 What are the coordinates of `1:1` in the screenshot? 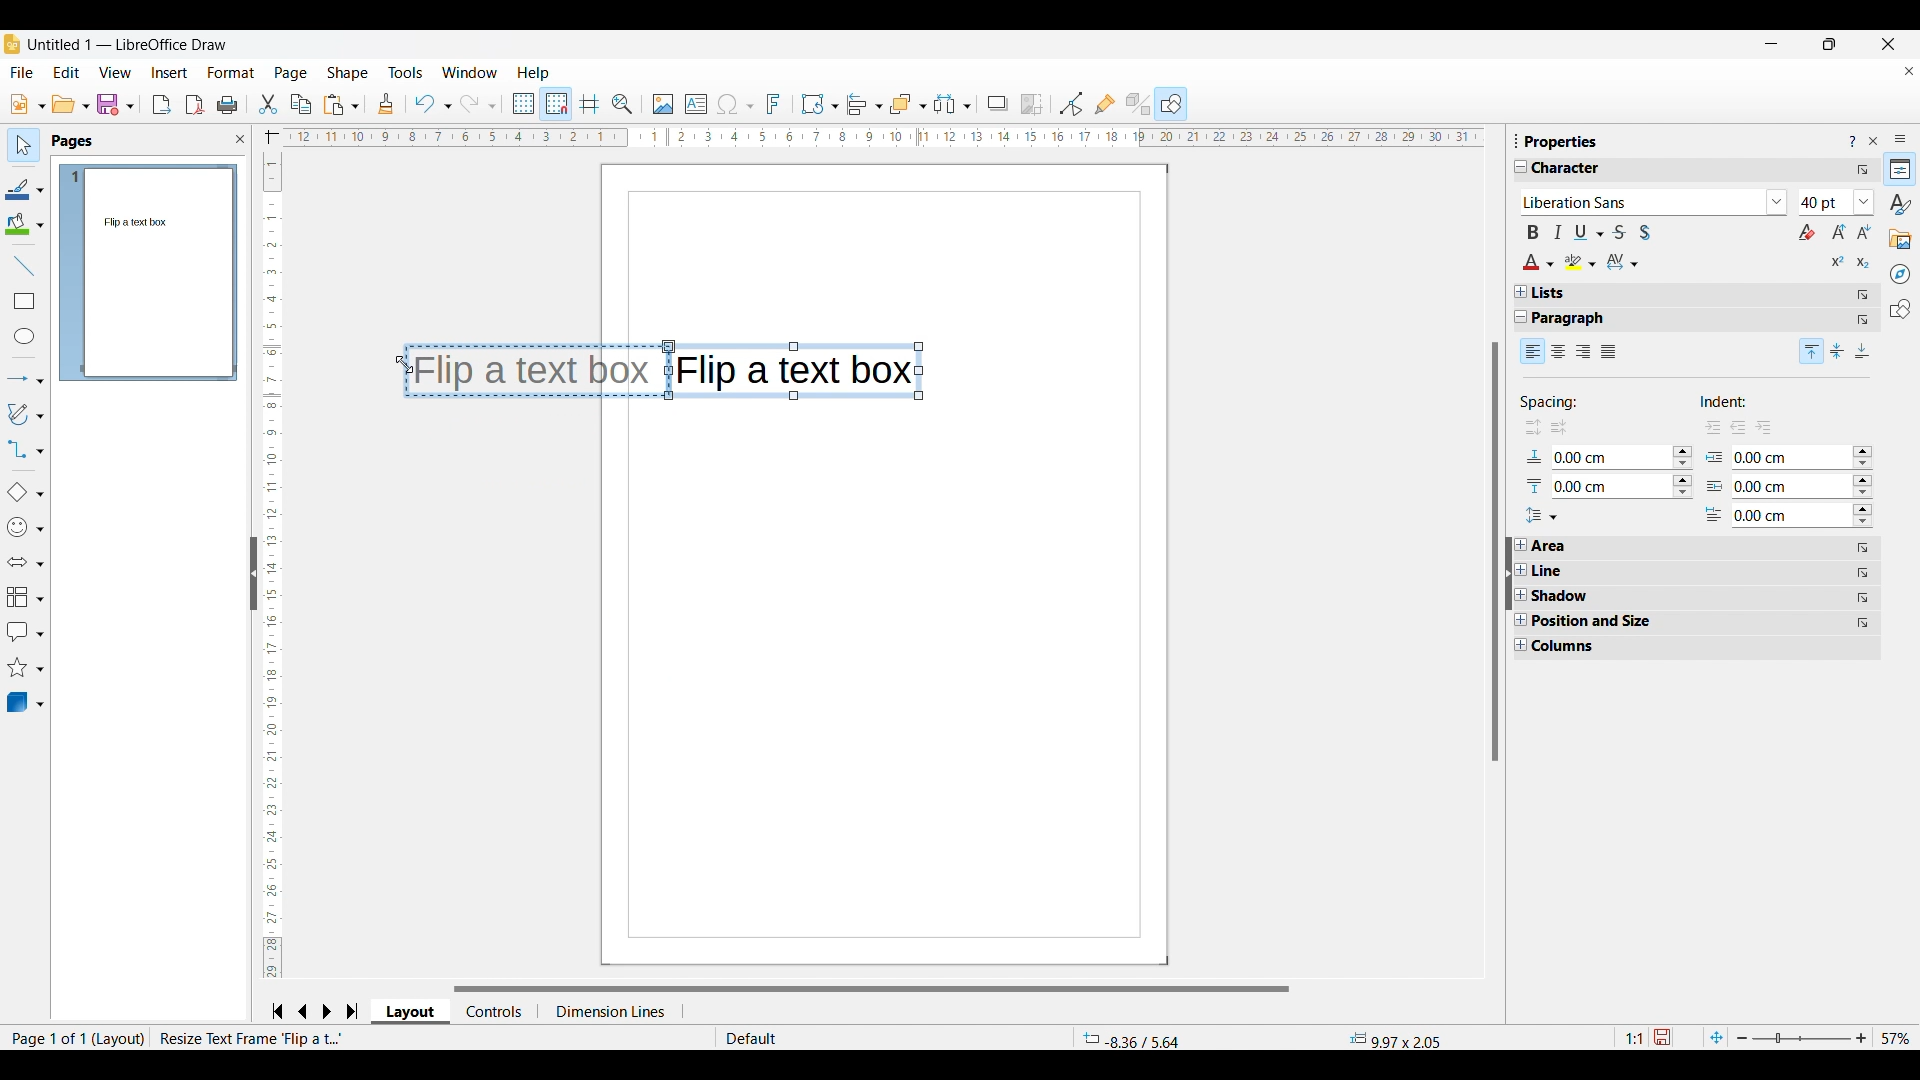 It's located at (1633, 1038).